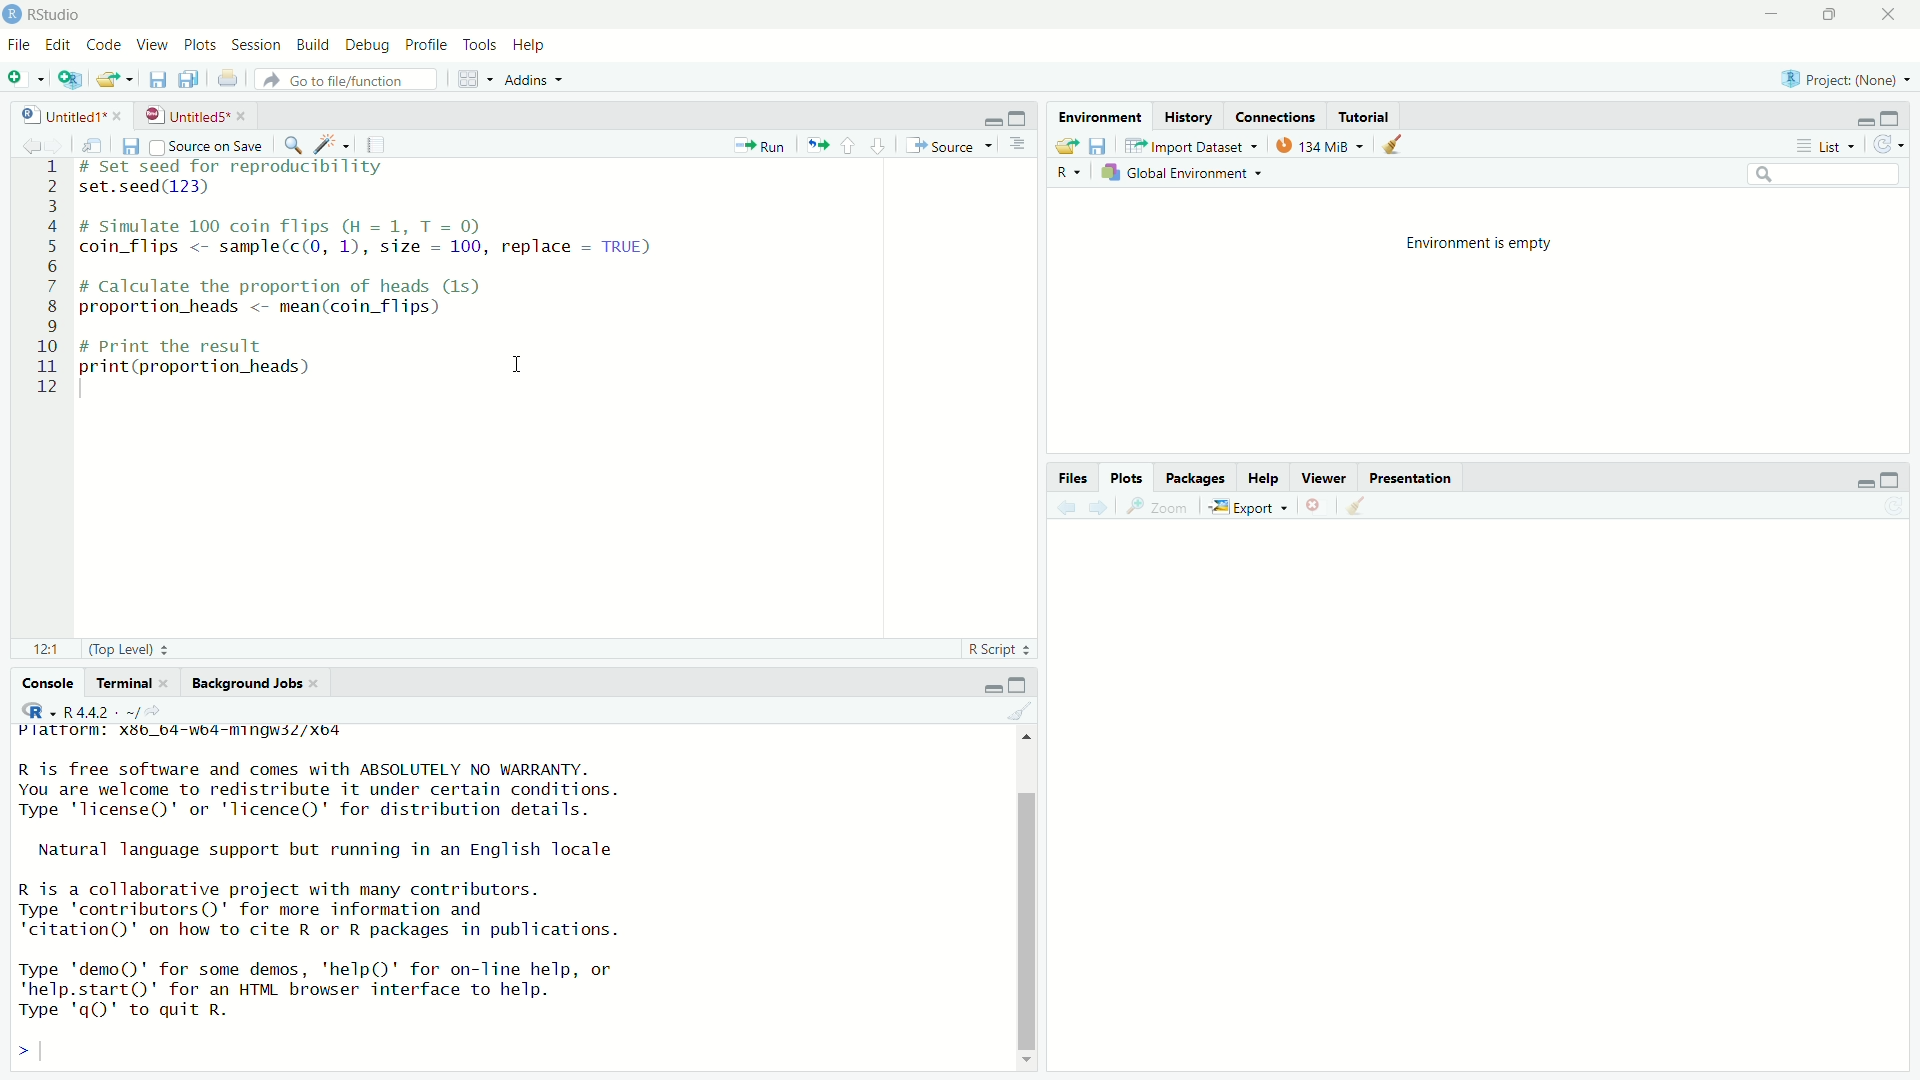  Describe the element at coordinates (849, 146) in the screenshot. I see `go to previous section/chunk` at that location.